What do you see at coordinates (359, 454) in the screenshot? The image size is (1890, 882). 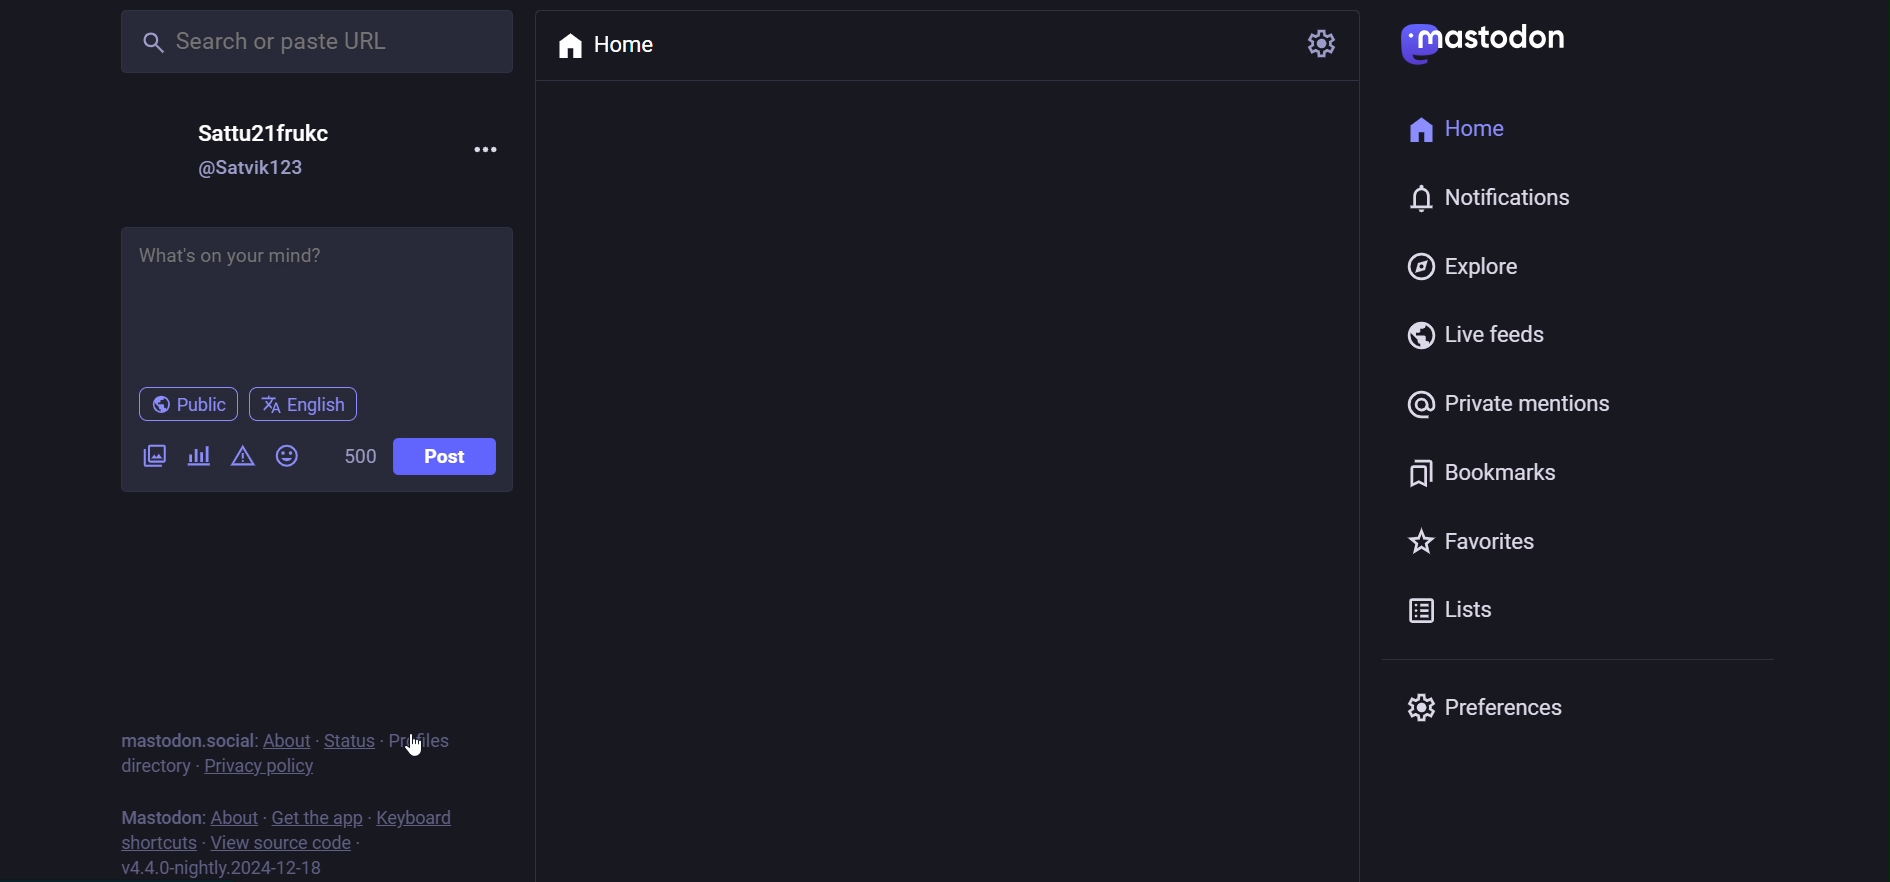 I see `500` at bounding box center [359, 454].